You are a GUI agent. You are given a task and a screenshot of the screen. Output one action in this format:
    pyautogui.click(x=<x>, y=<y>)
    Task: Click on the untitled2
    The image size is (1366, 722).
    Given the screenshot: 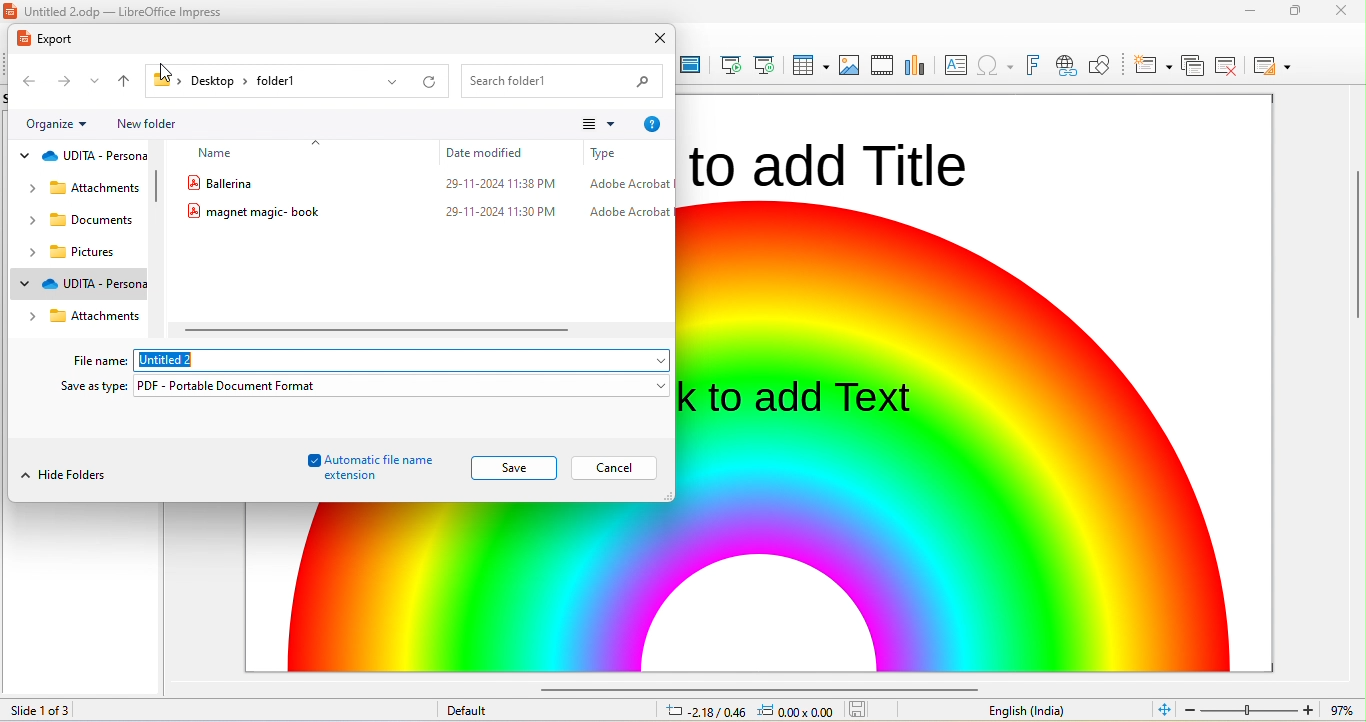 What is the action you would take?
    pyautogui.click(x=172, y=360)
    